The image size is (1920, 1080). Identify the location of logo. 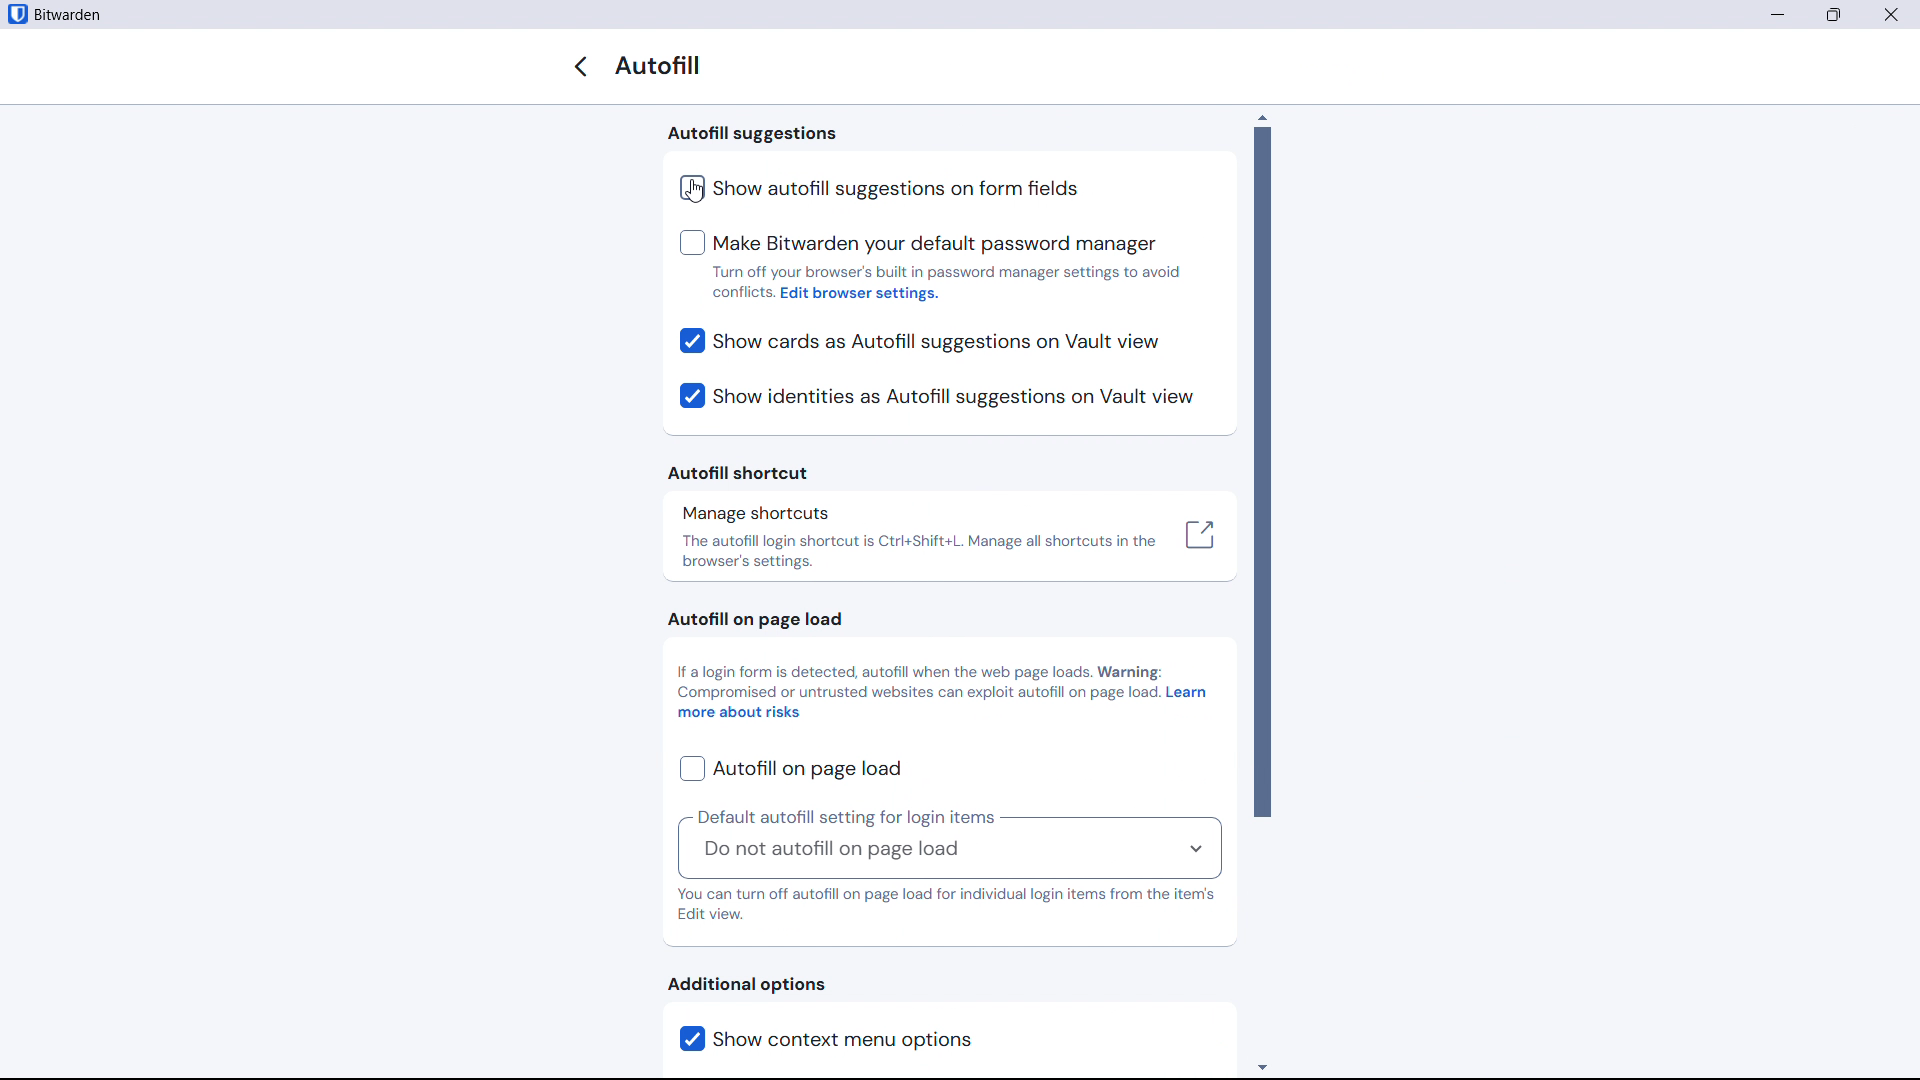
(16, 14).